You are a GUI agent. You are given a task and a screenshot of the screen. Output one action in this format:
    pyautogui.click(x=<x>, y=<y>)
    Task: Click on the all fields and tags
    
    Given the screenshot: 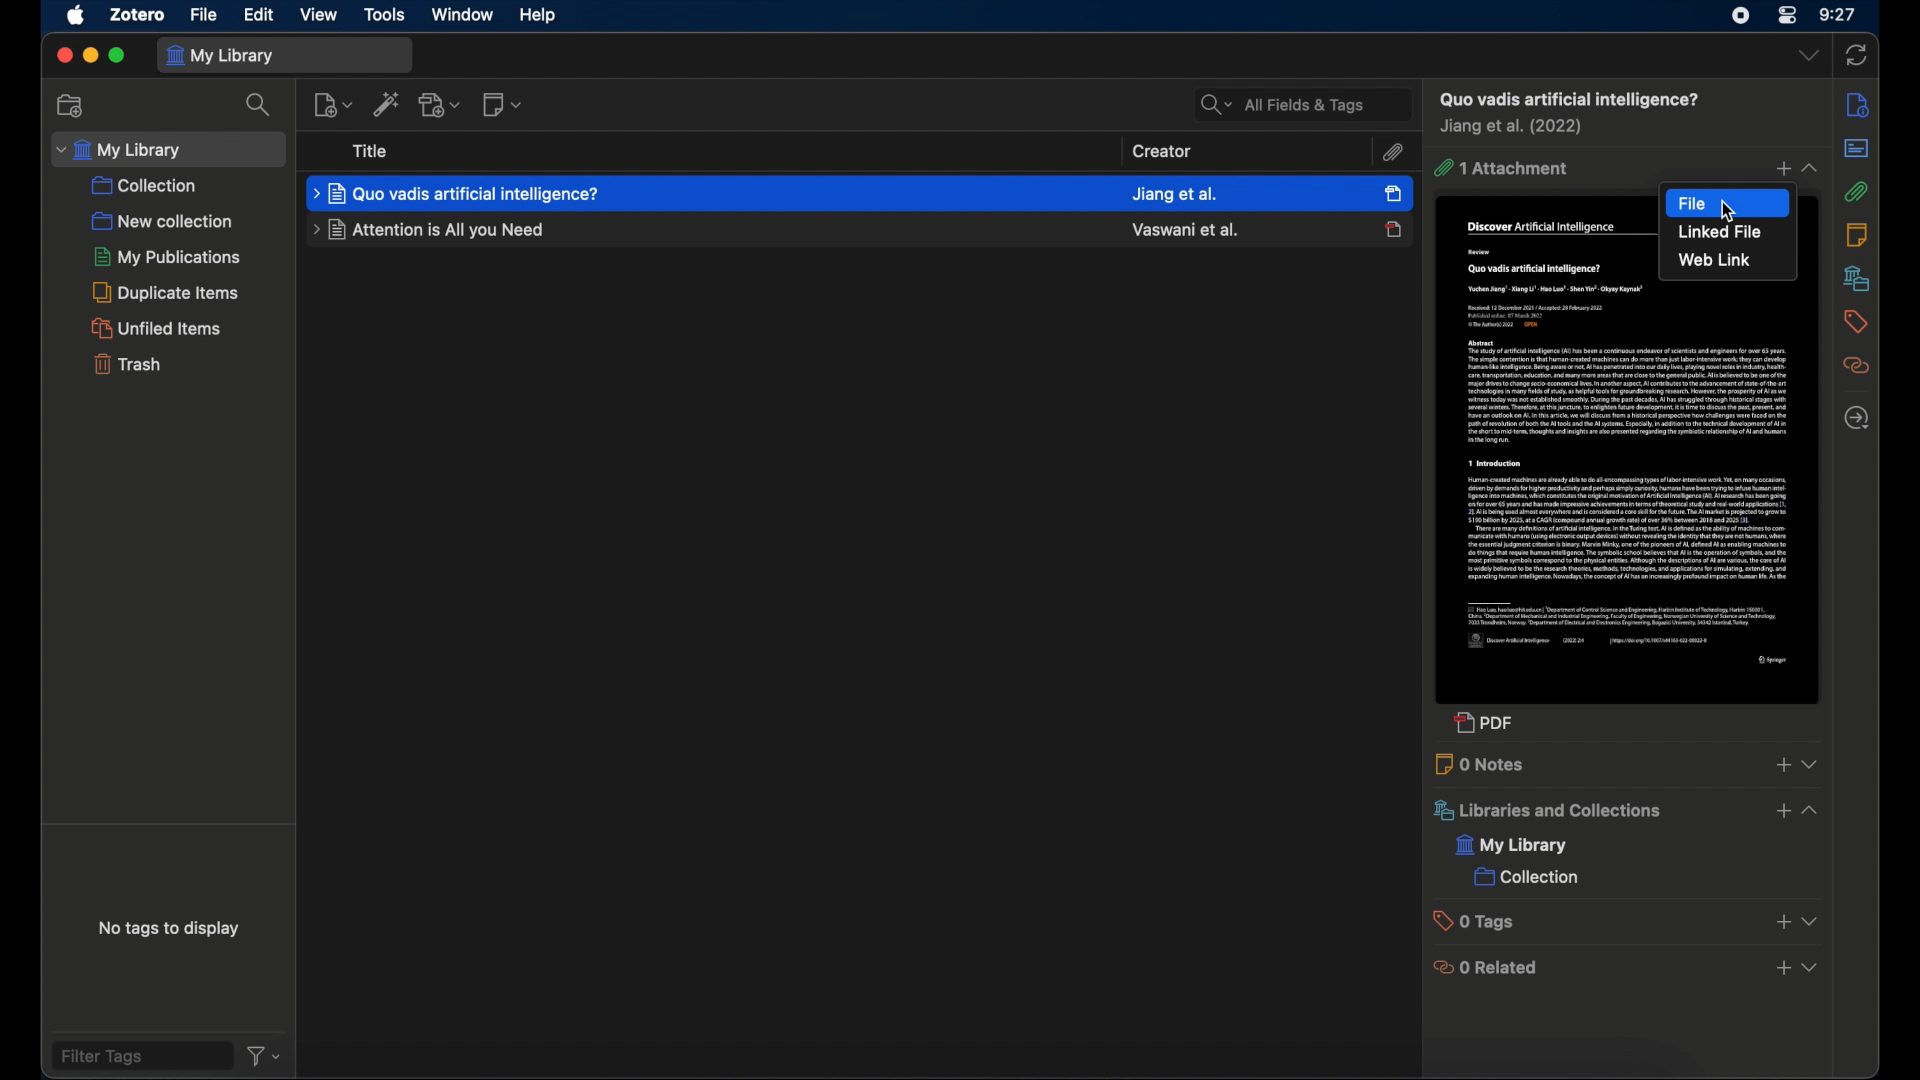 What is the action you would take?
    pyautogui.click(x=1301, y=103)
    